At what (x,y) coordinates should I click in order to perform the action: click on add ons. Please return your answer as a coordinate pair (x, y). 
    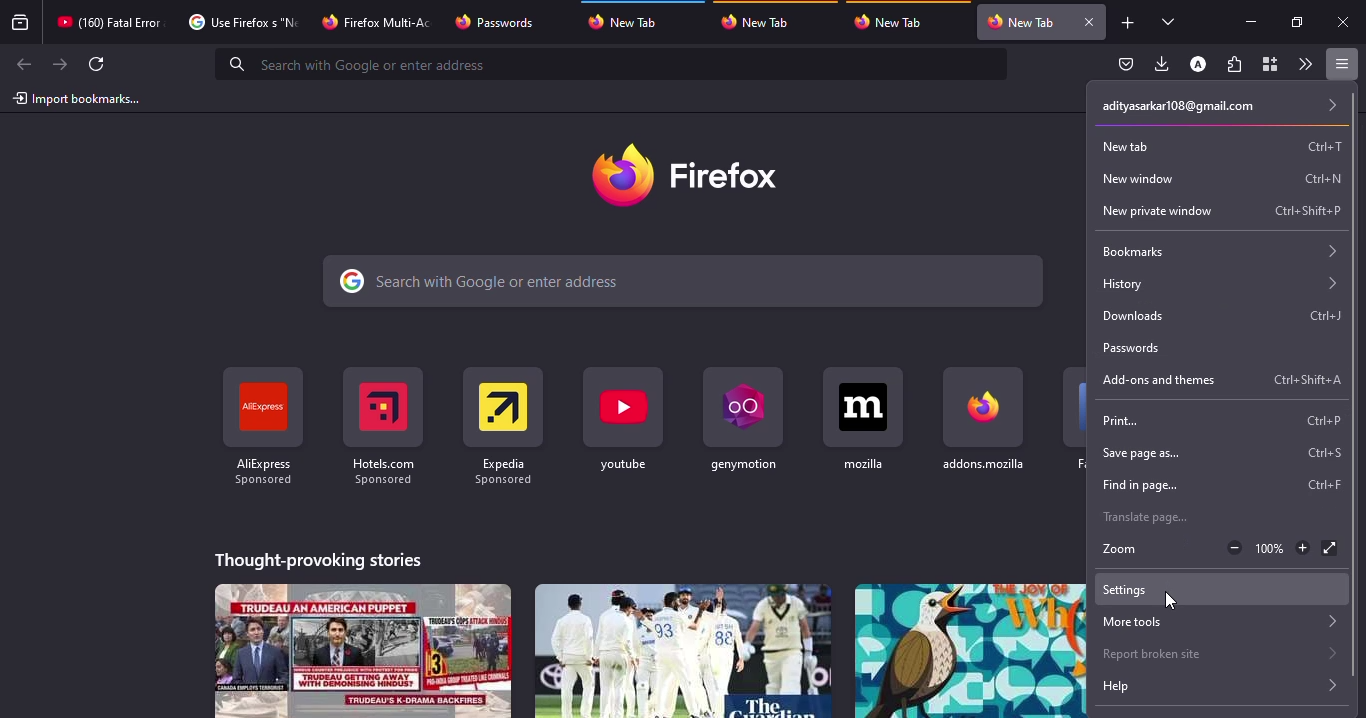
    Looking at the image, I should click on (1157, 379).